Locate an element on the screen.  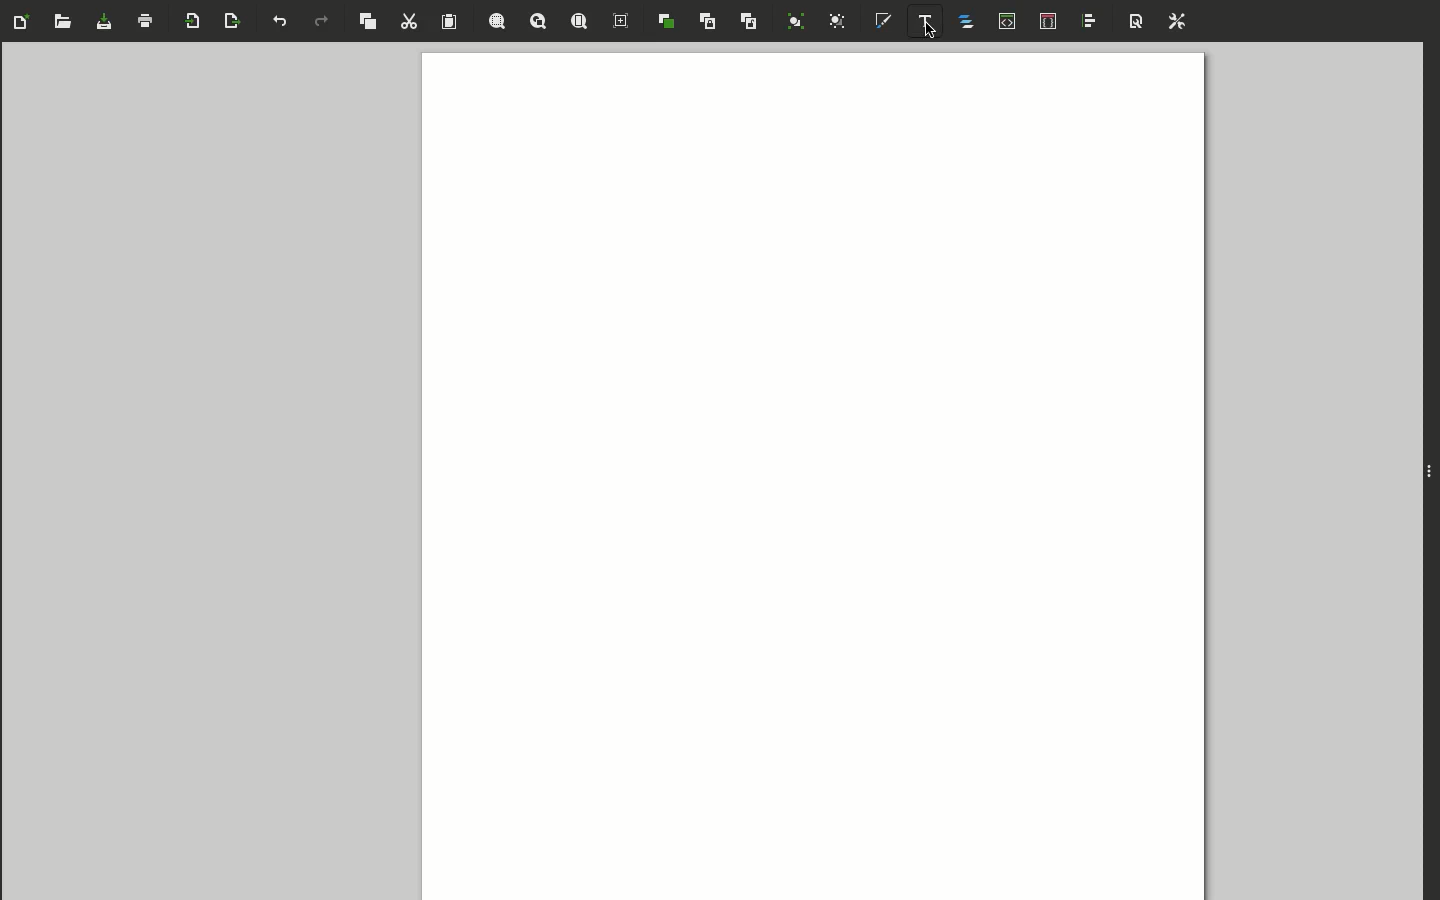
Zoom drawing is located at coordinates (540, 22).